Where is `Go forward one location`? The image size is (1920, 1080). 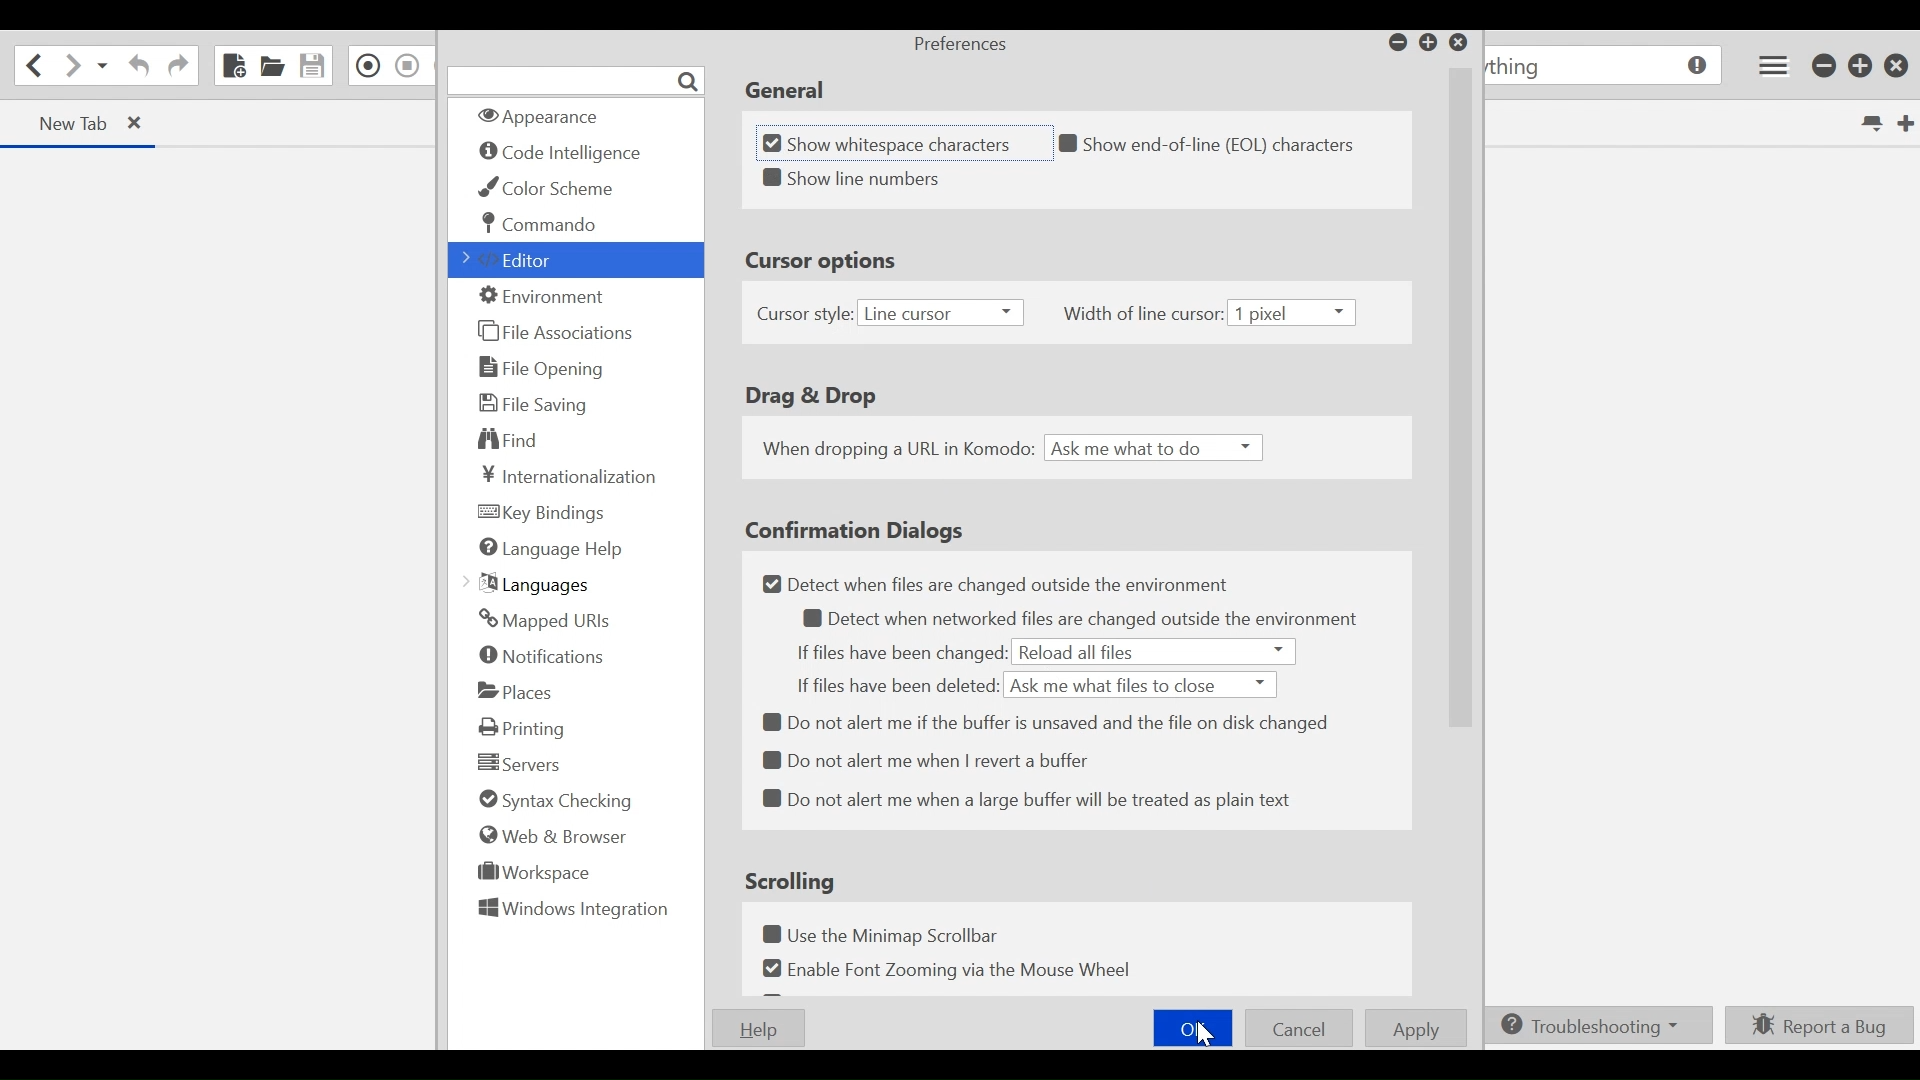 Go forward one location is located at coordinates (71, 66).